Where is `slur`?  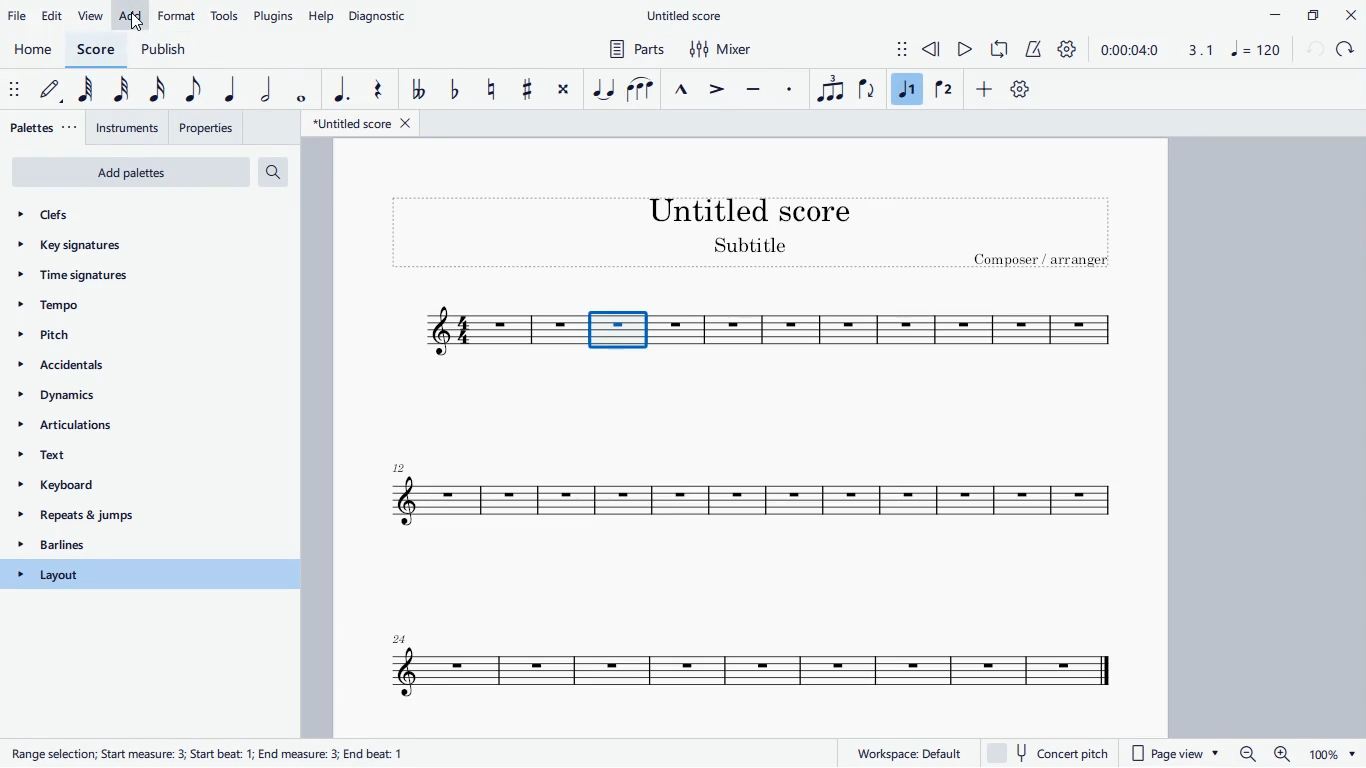 slur is located at coordinates (640, 87).